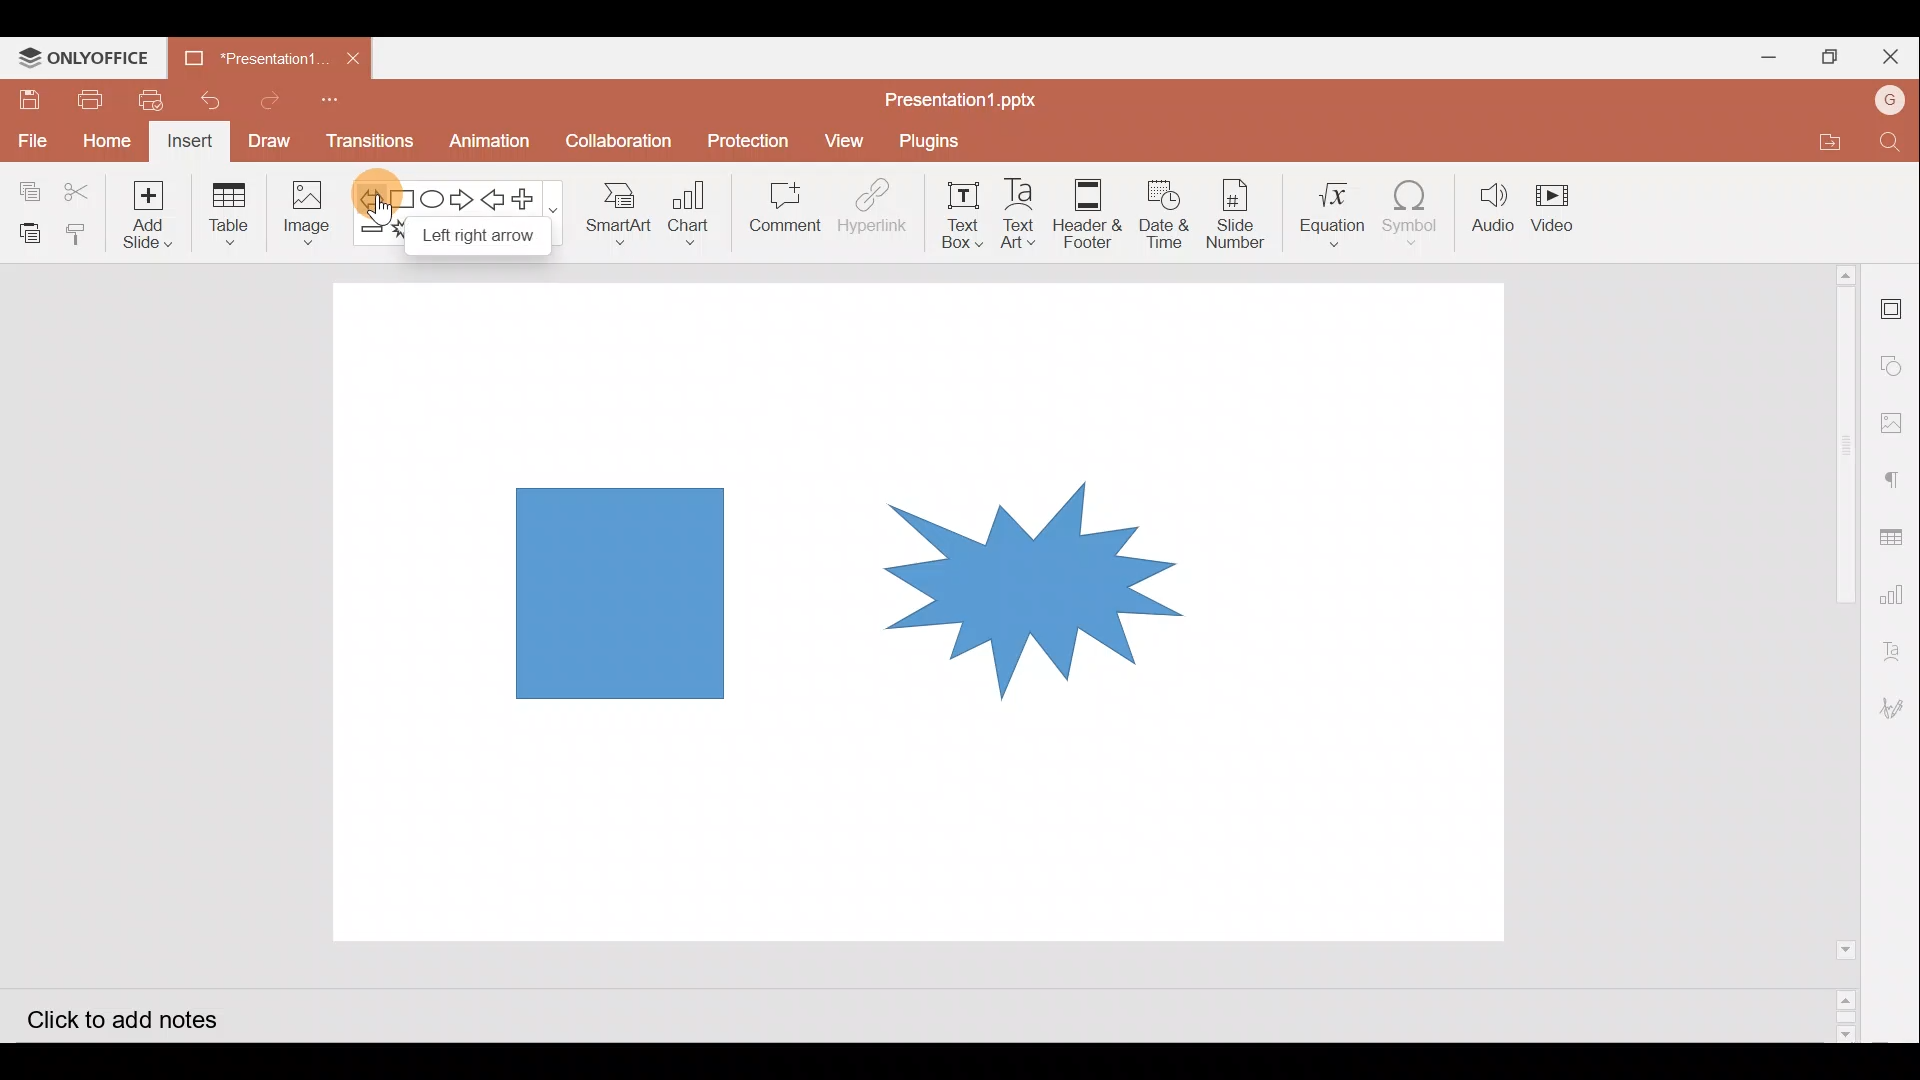  What do you see at coordinates (365, 195) in the screenshot?
I see `Left right arrow` at bounding box center [365, 195].